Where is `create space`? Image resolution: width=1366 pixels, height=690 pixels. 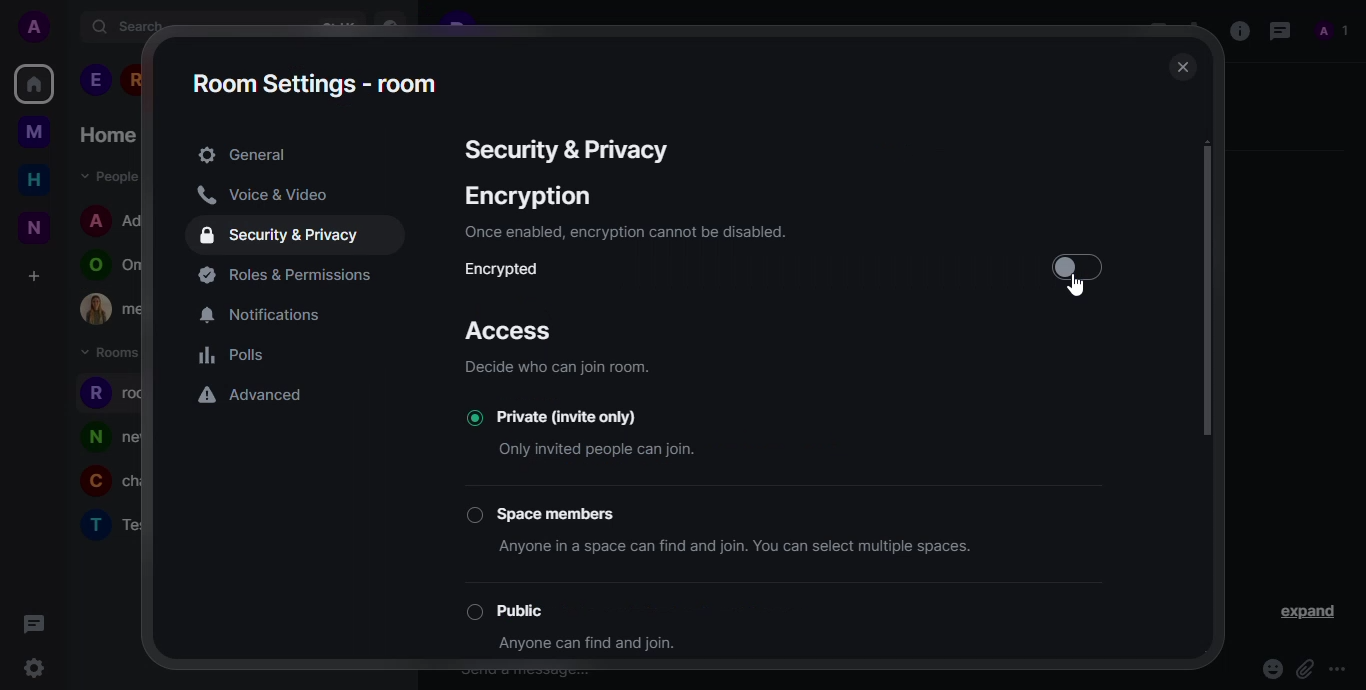 create space is located at coordinates (32, 276).